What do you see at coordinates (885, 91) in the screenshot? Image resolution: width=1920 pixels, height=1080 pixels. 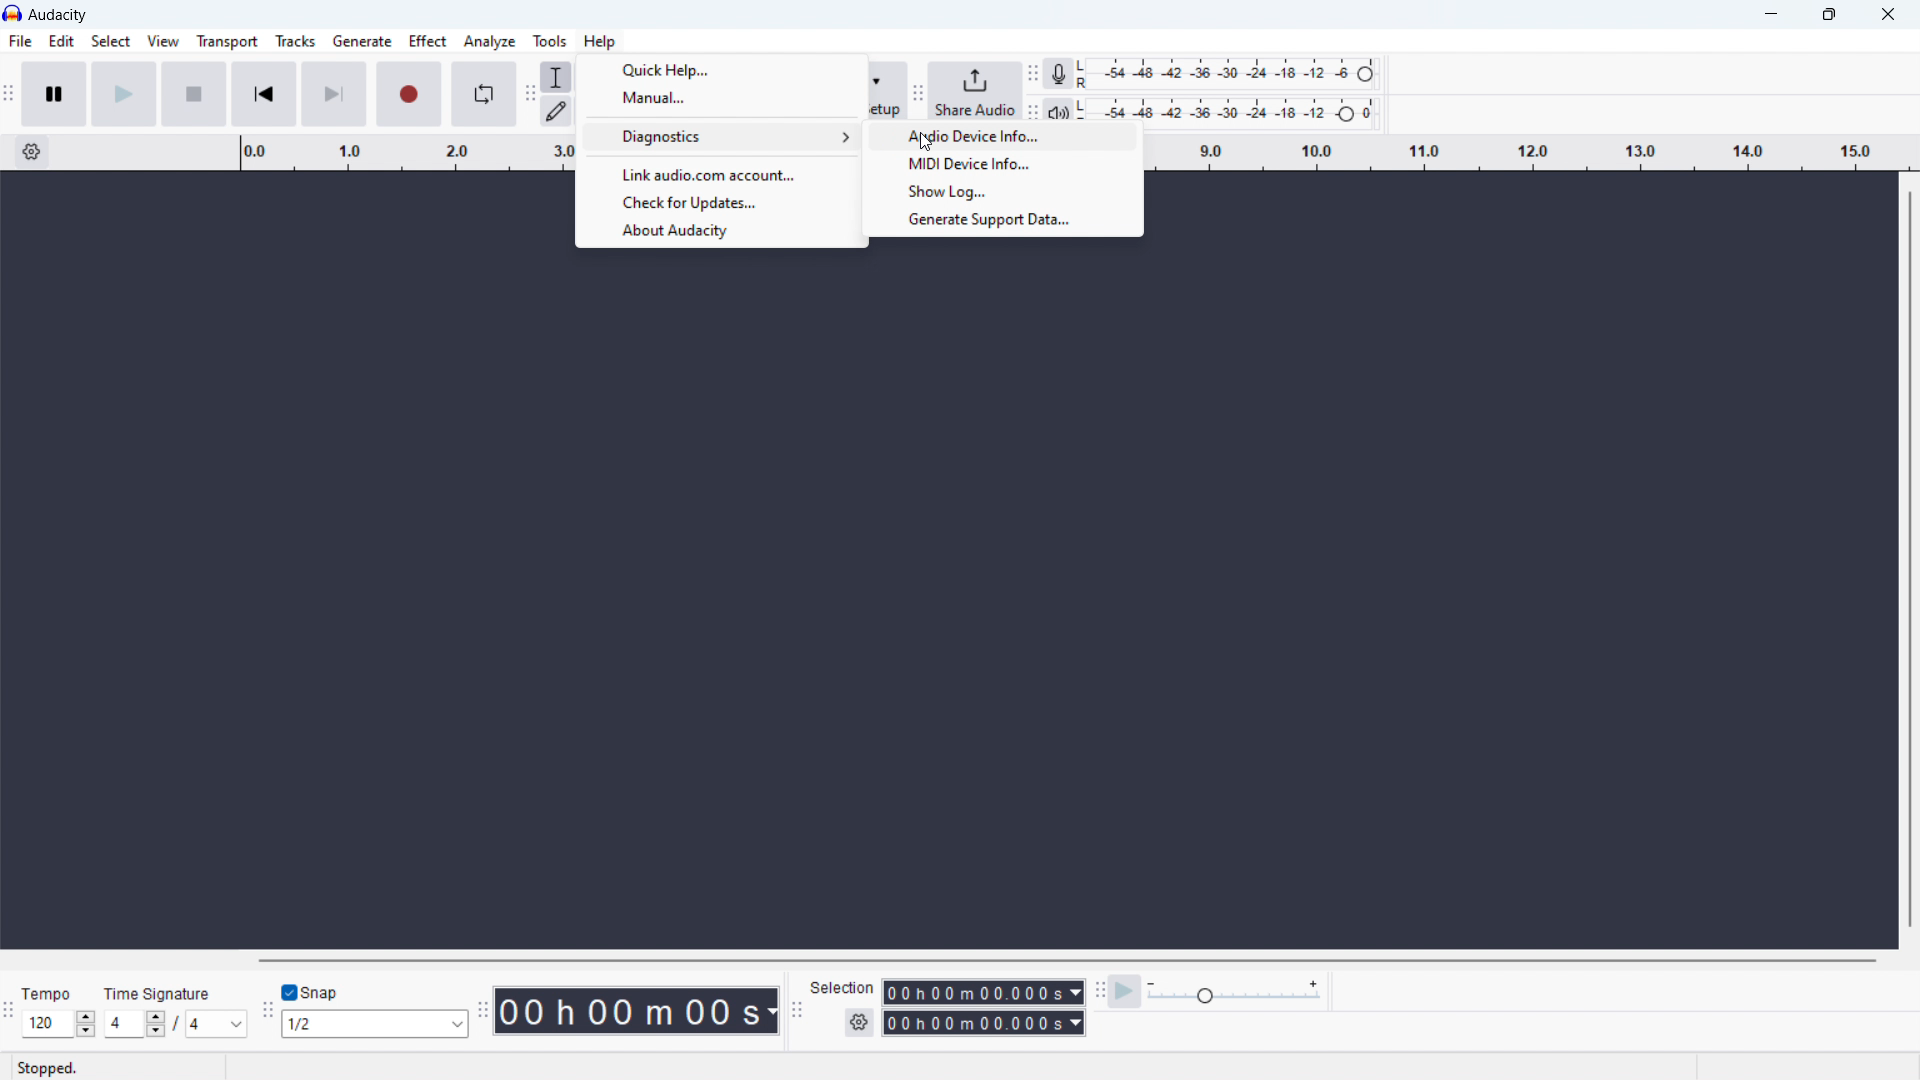 I see `audio setup` at bounding box center [885, 91].